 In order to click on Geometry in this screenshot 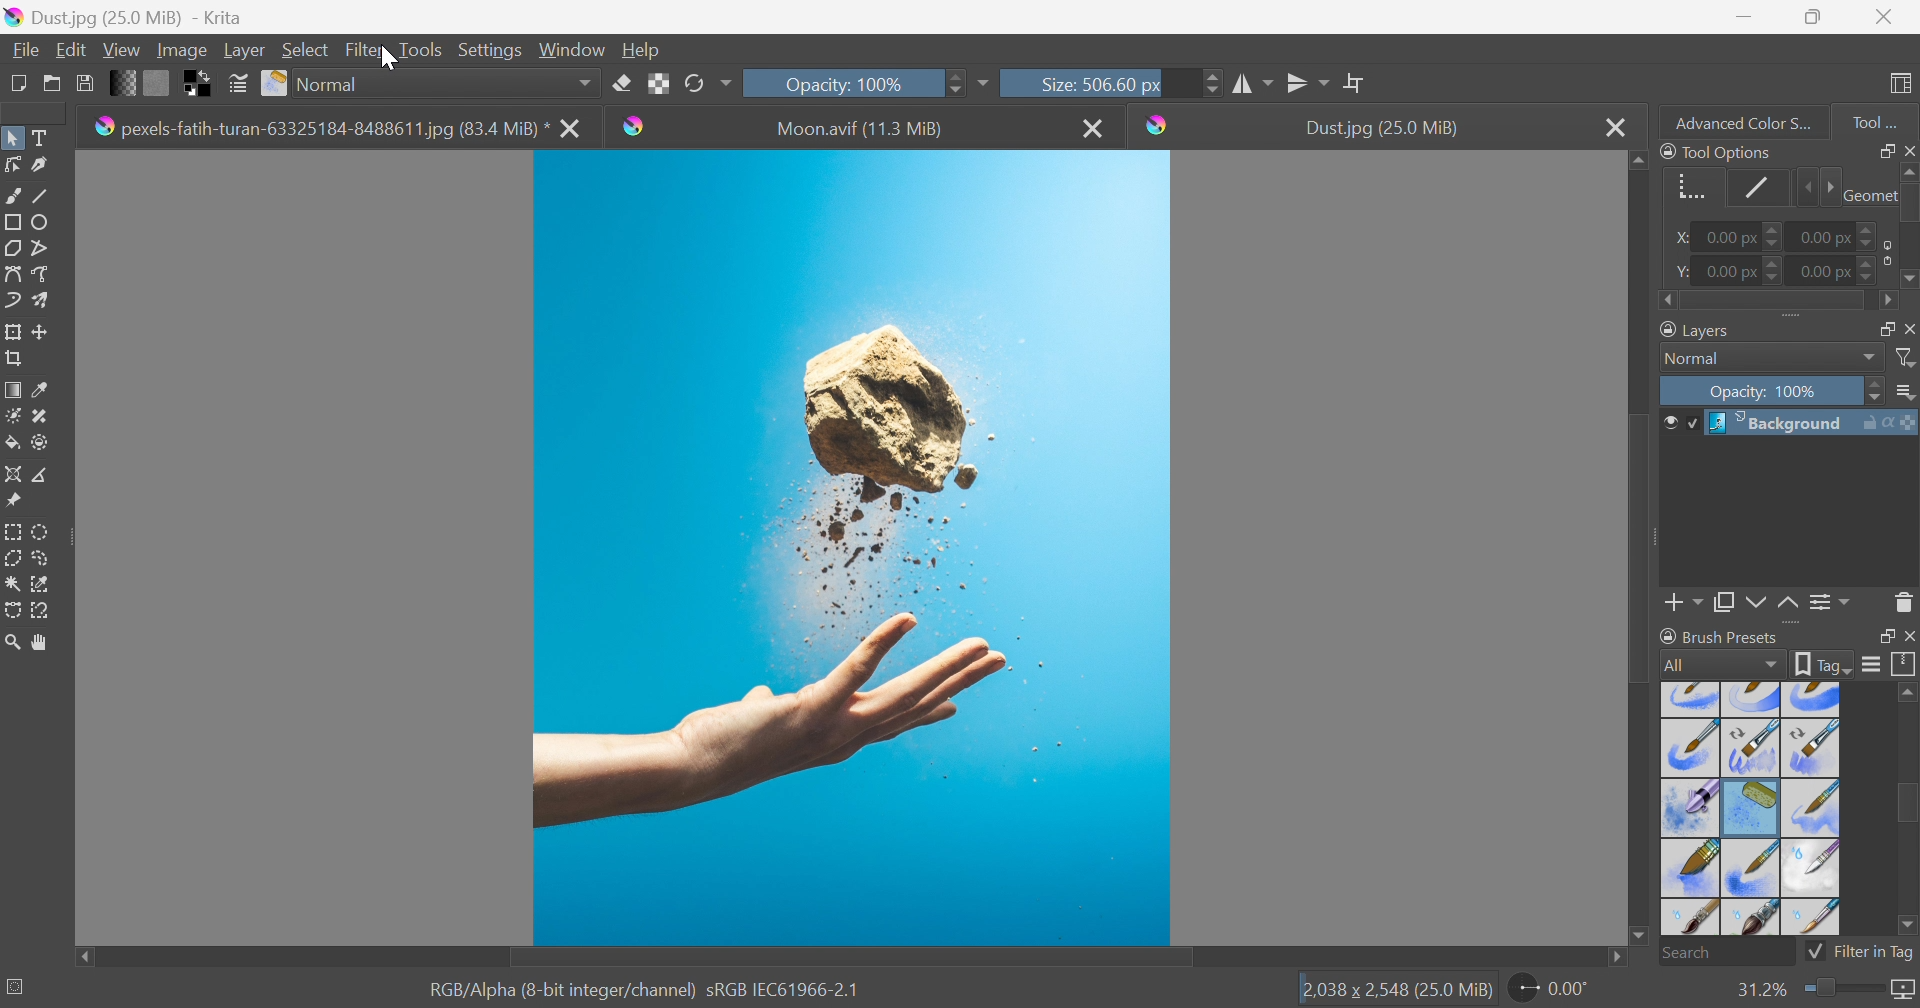, I will do `click(1867, 193)`.